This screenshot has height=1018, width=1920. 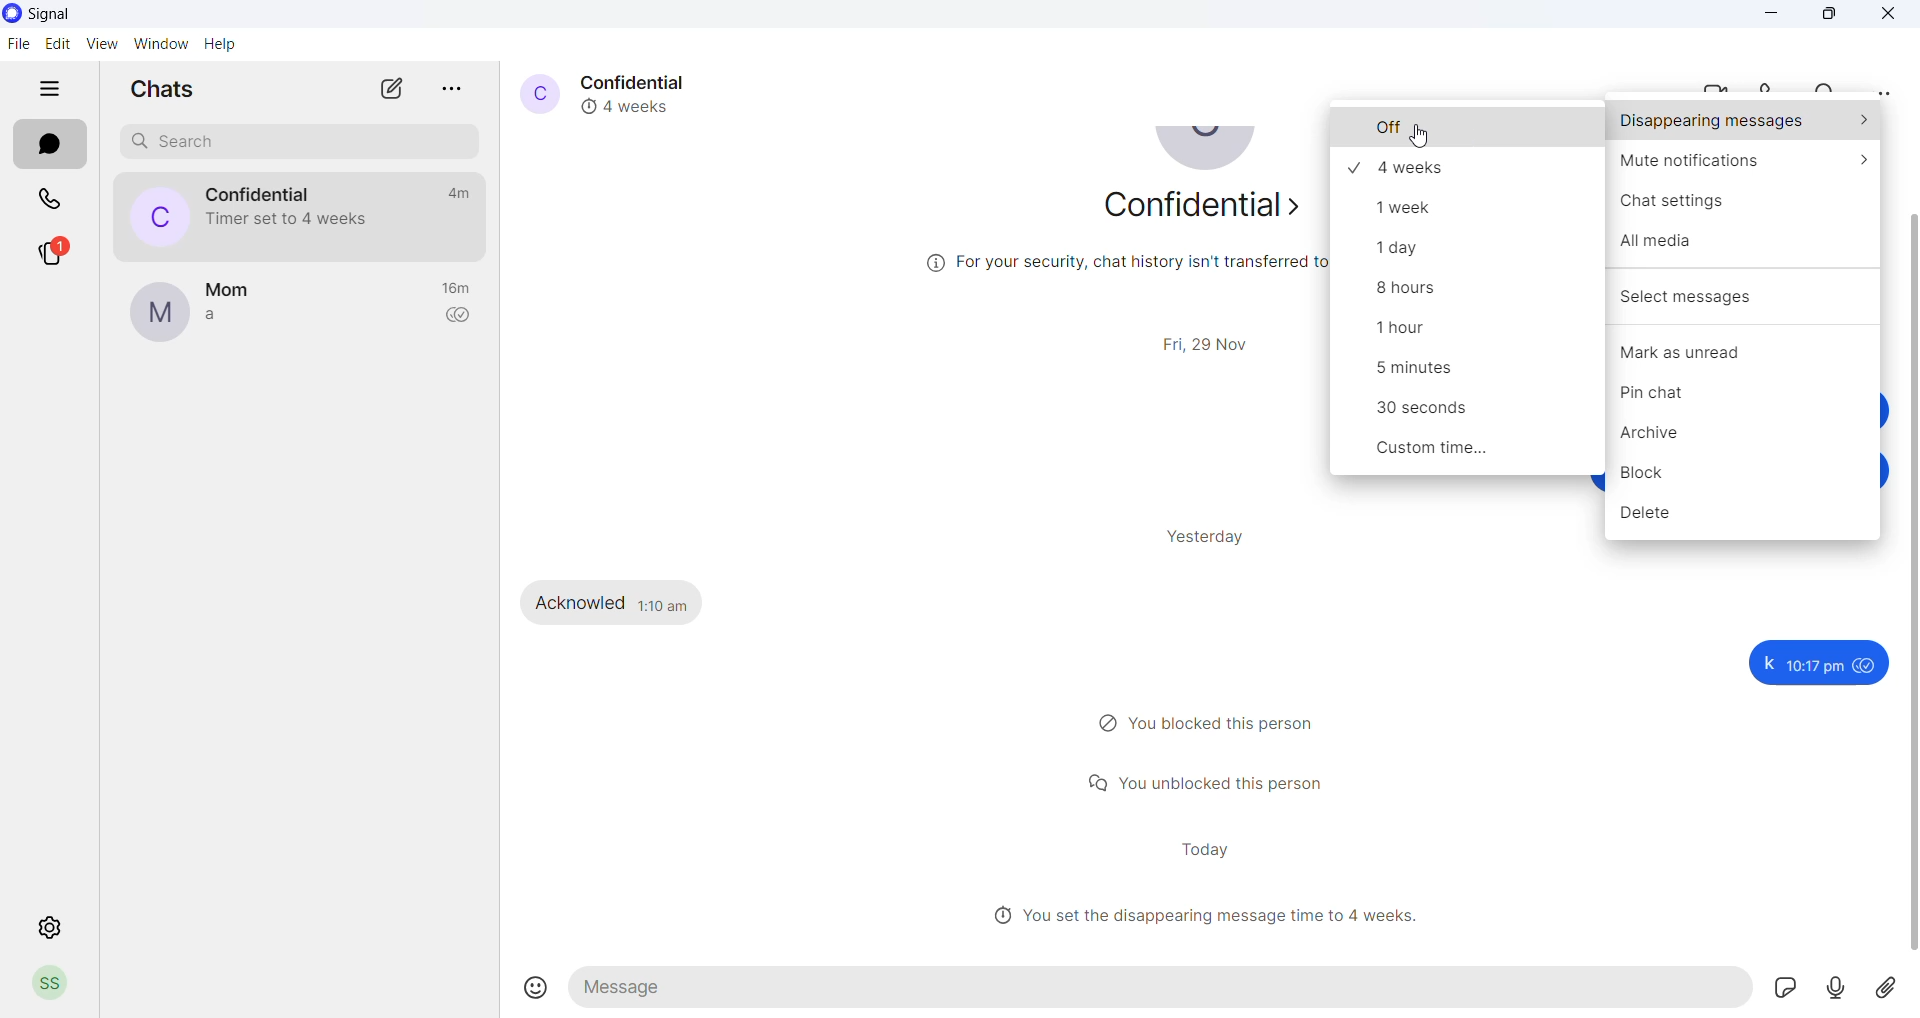 What do you see at coordinates (1474, 453) in the screenshot?
I see `disappearing messages timeframe` at bounding box center [1474, 453].